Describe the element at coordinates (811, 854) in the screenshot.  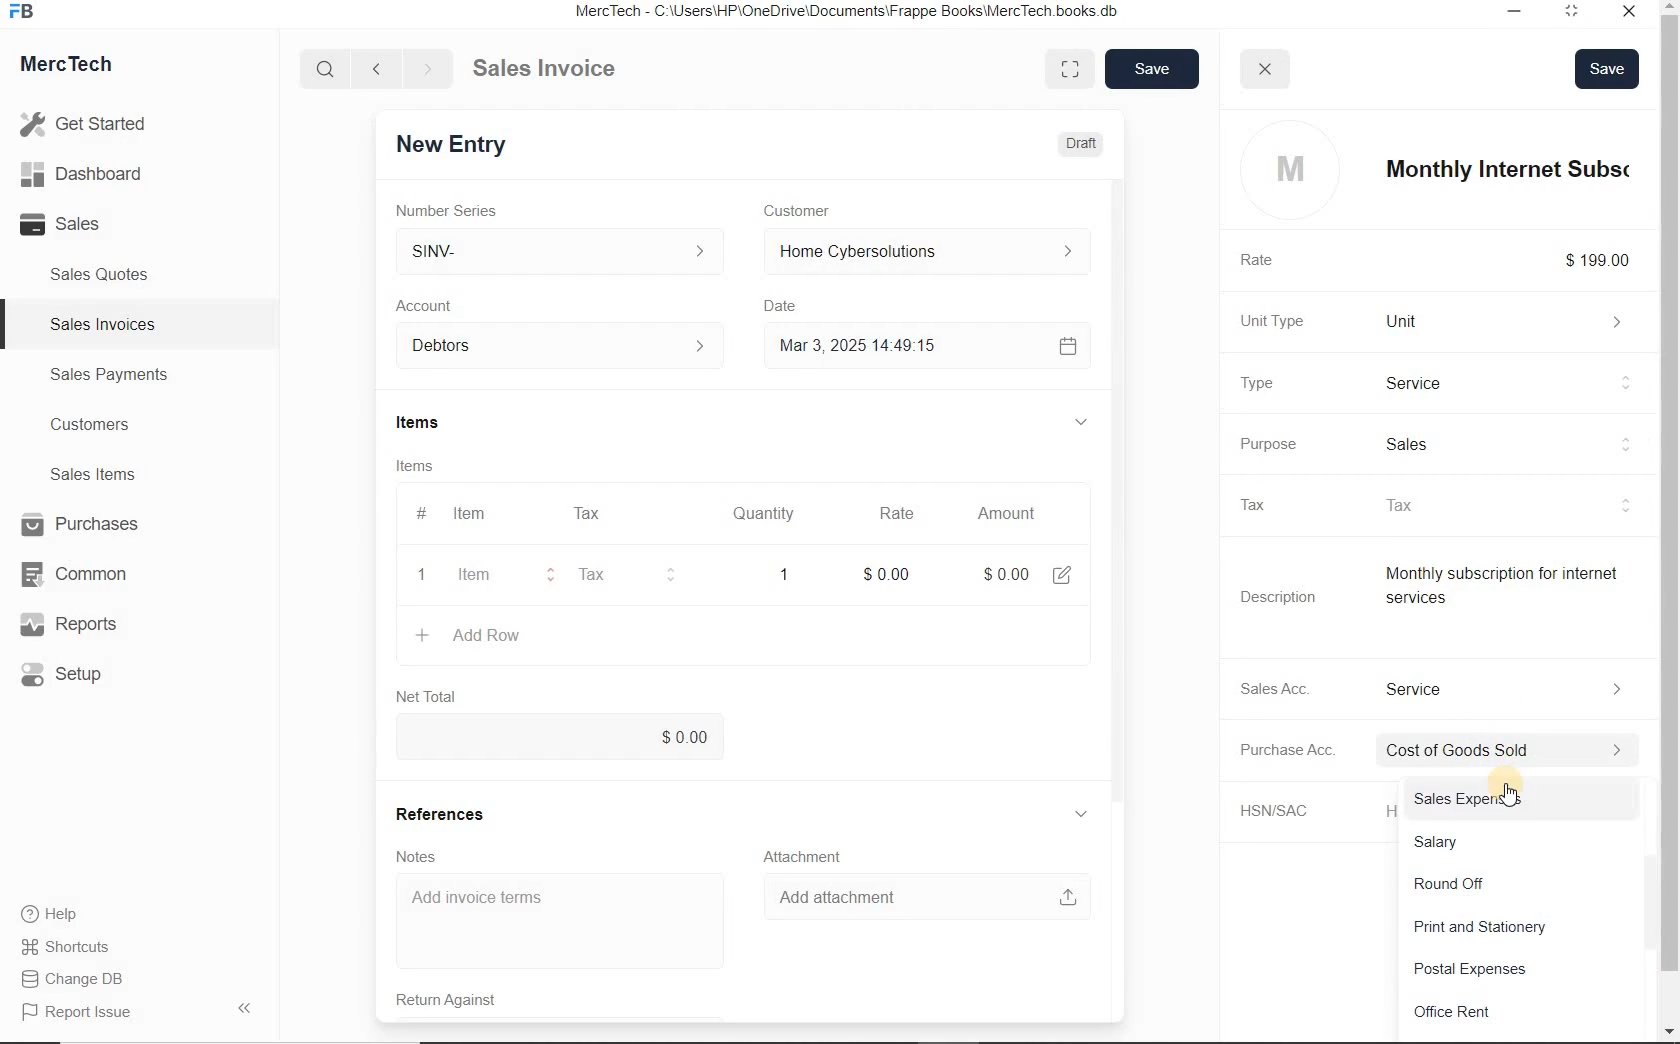
I see `Attachment` at that location.